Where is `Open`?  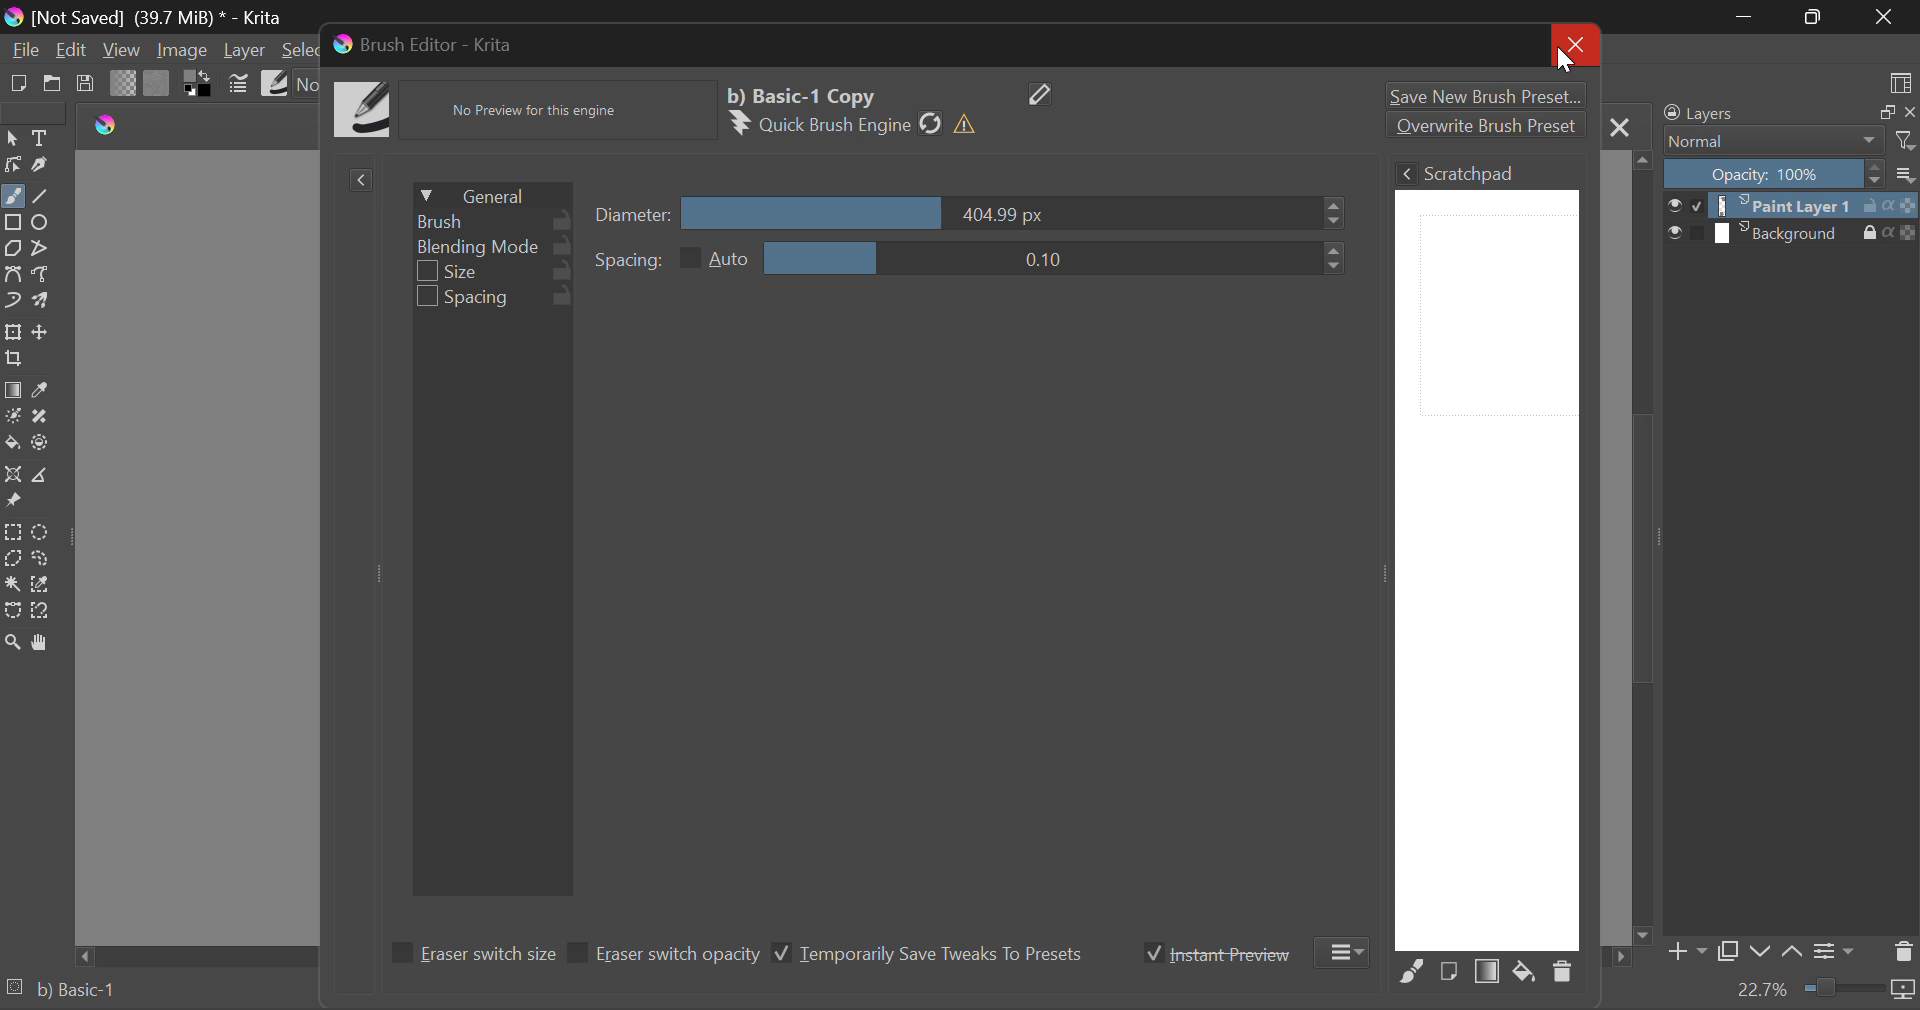
Open is located at coordinates (50, 82).